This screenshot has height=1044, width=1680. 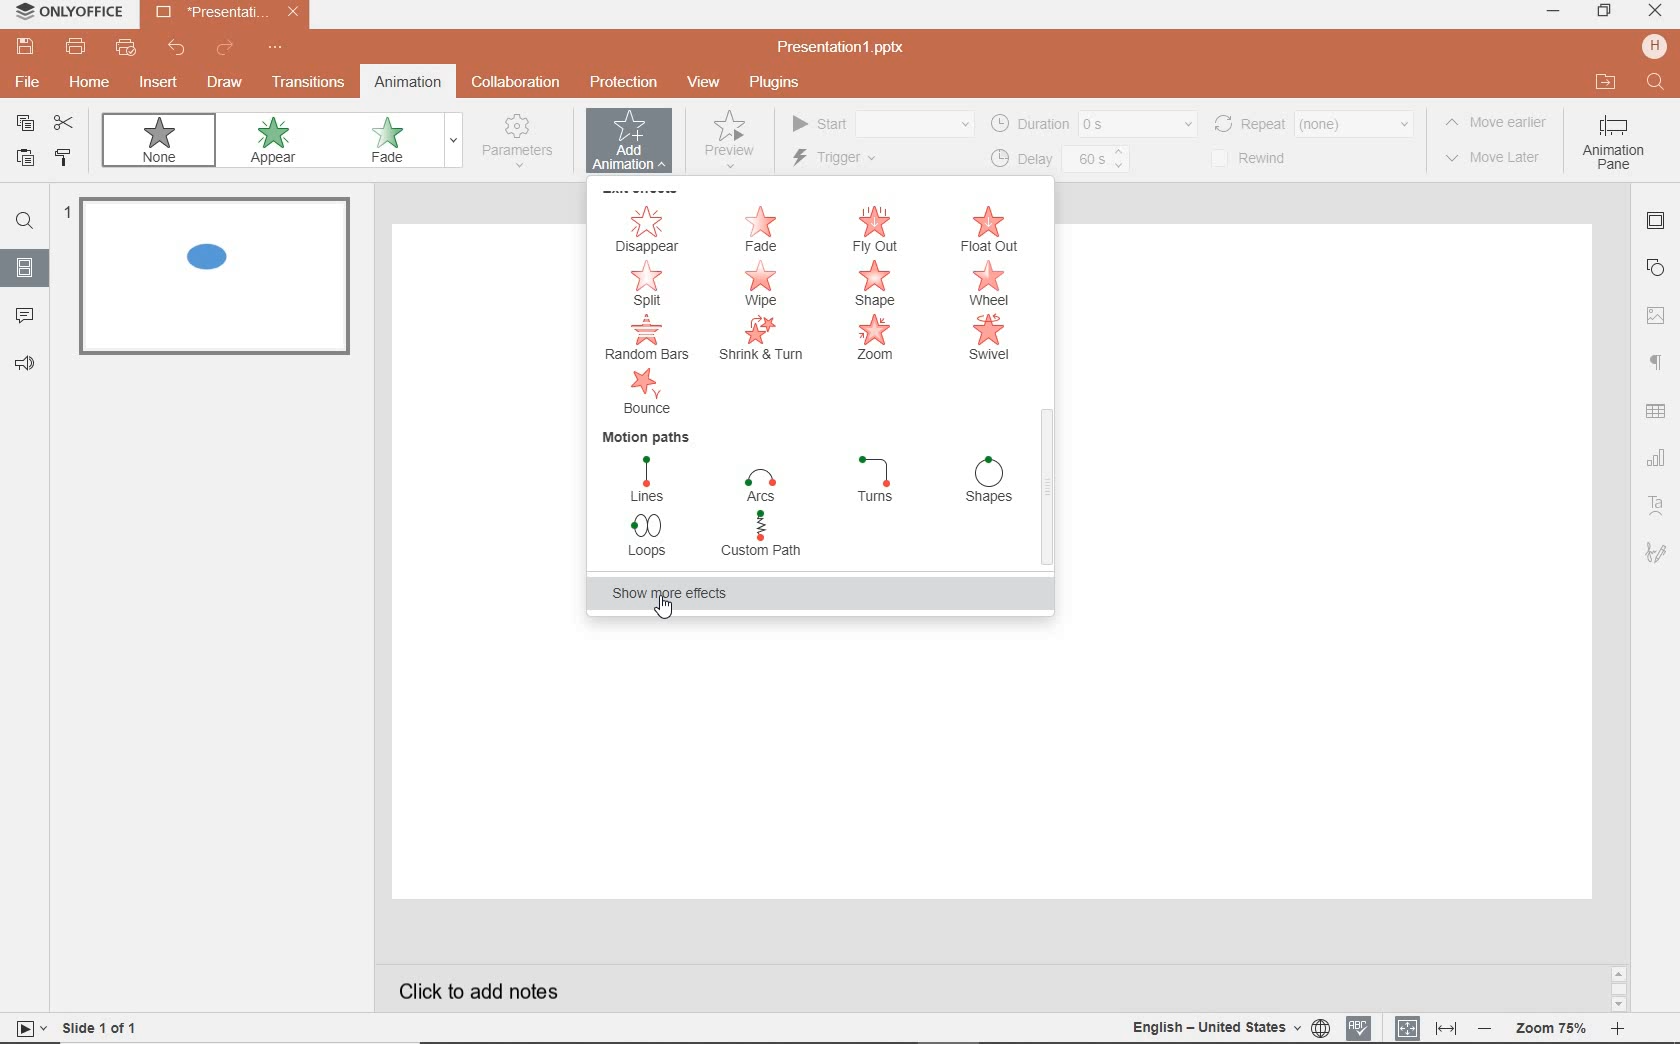 I want to click on image settings, so click(x=1656, y=312).